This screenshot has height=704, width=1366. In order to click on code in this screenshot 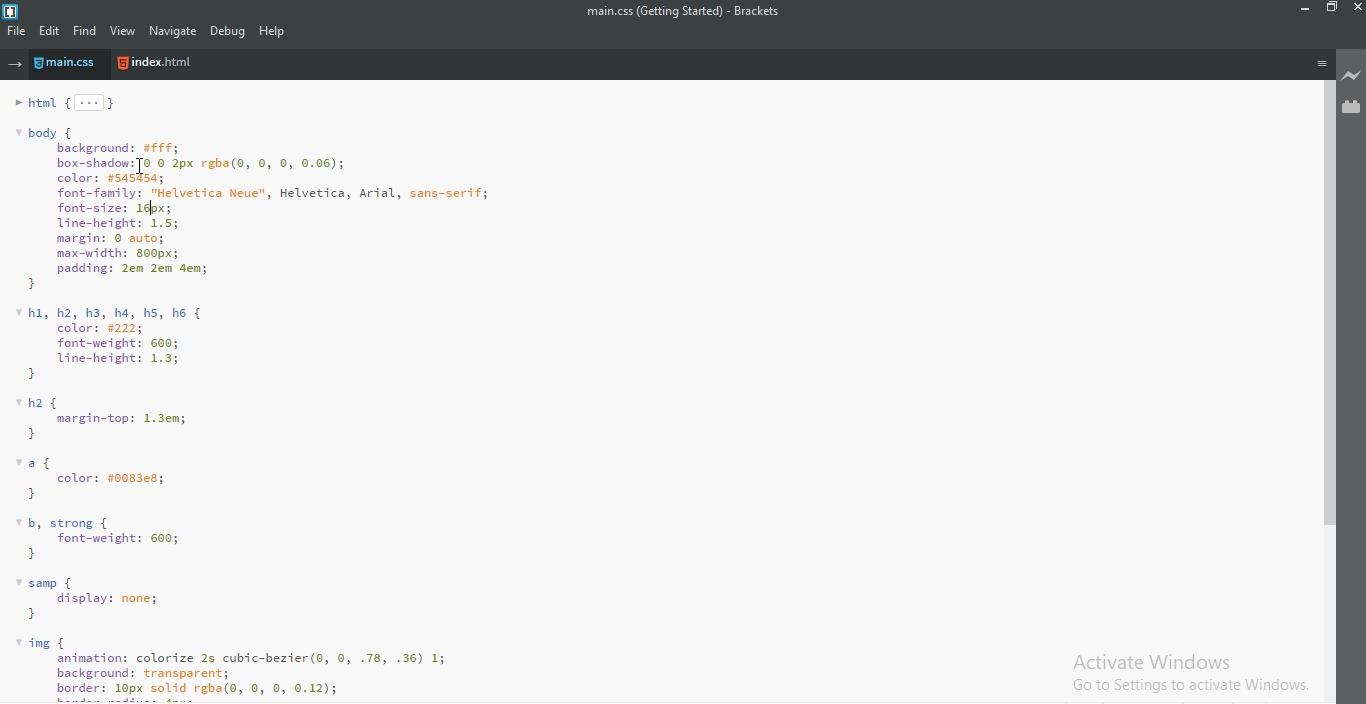, I will do `click(651, 395)`.